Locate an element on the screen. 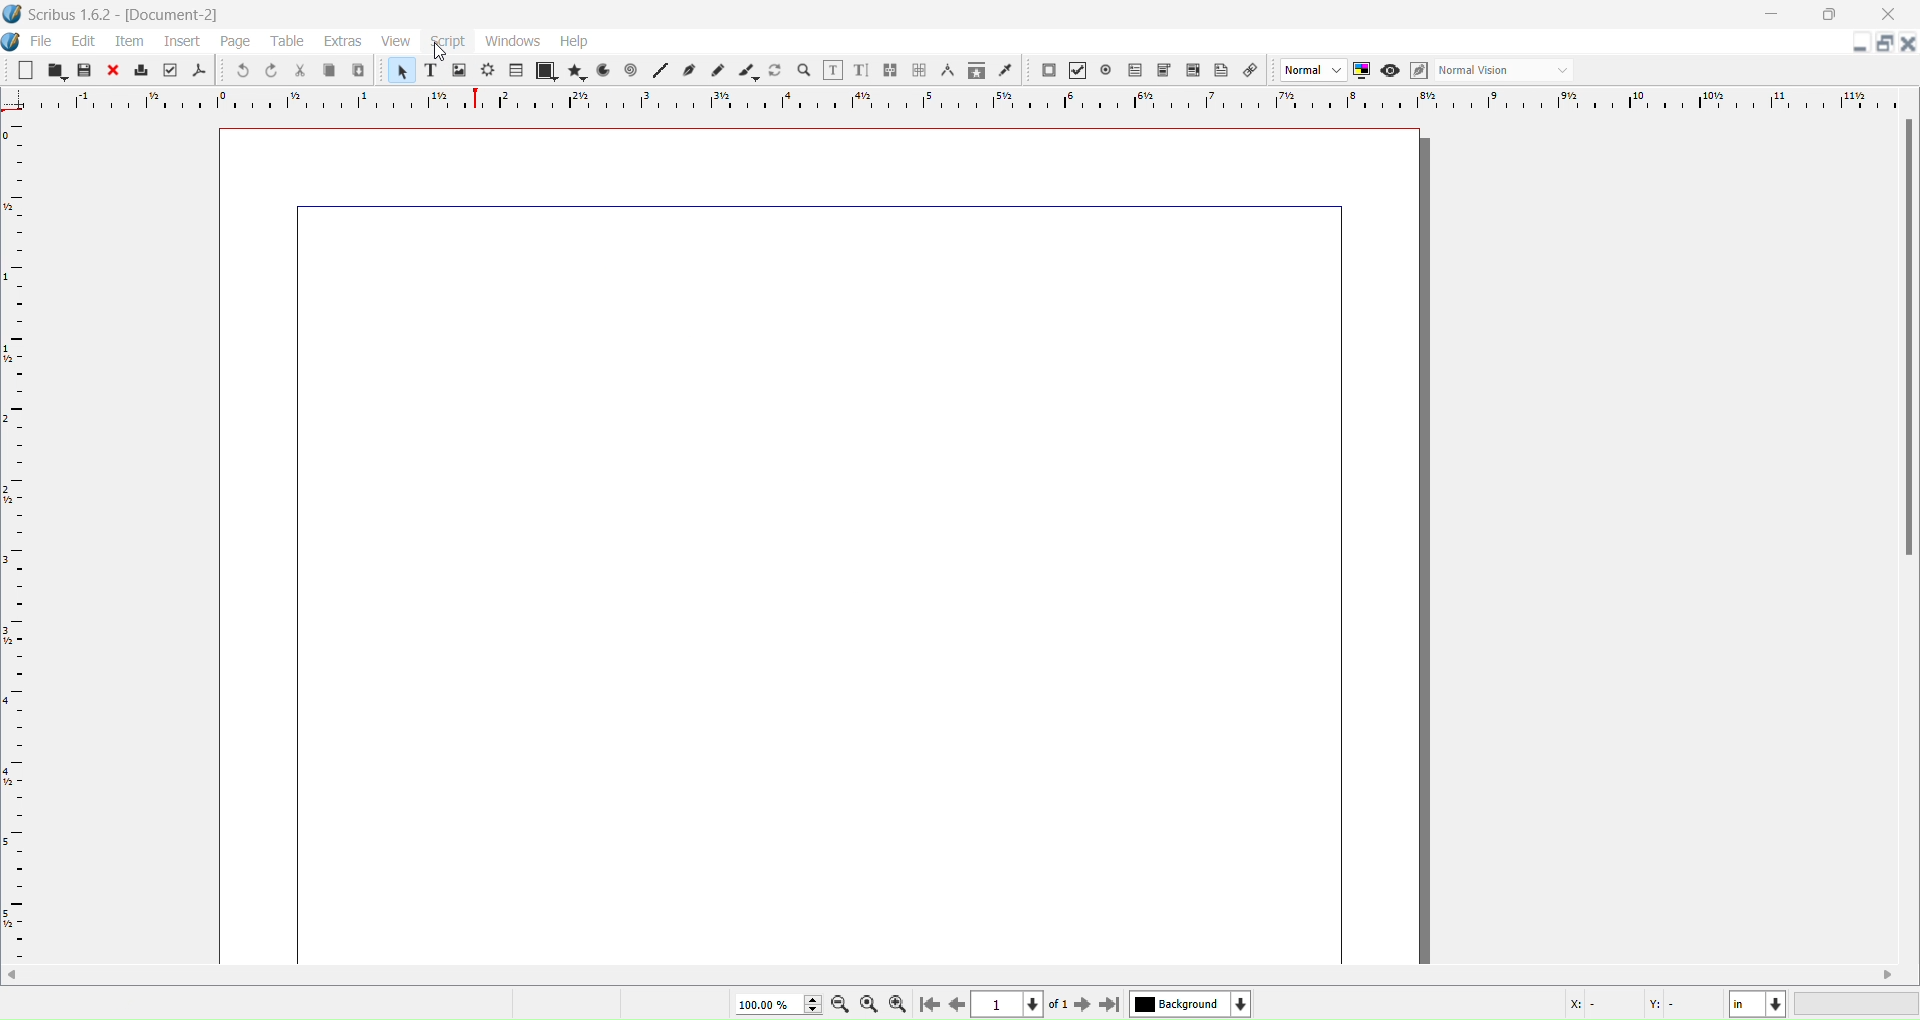 The height and width of the screenshot is (1020, 1920). File is located at coordinates (43, 42).